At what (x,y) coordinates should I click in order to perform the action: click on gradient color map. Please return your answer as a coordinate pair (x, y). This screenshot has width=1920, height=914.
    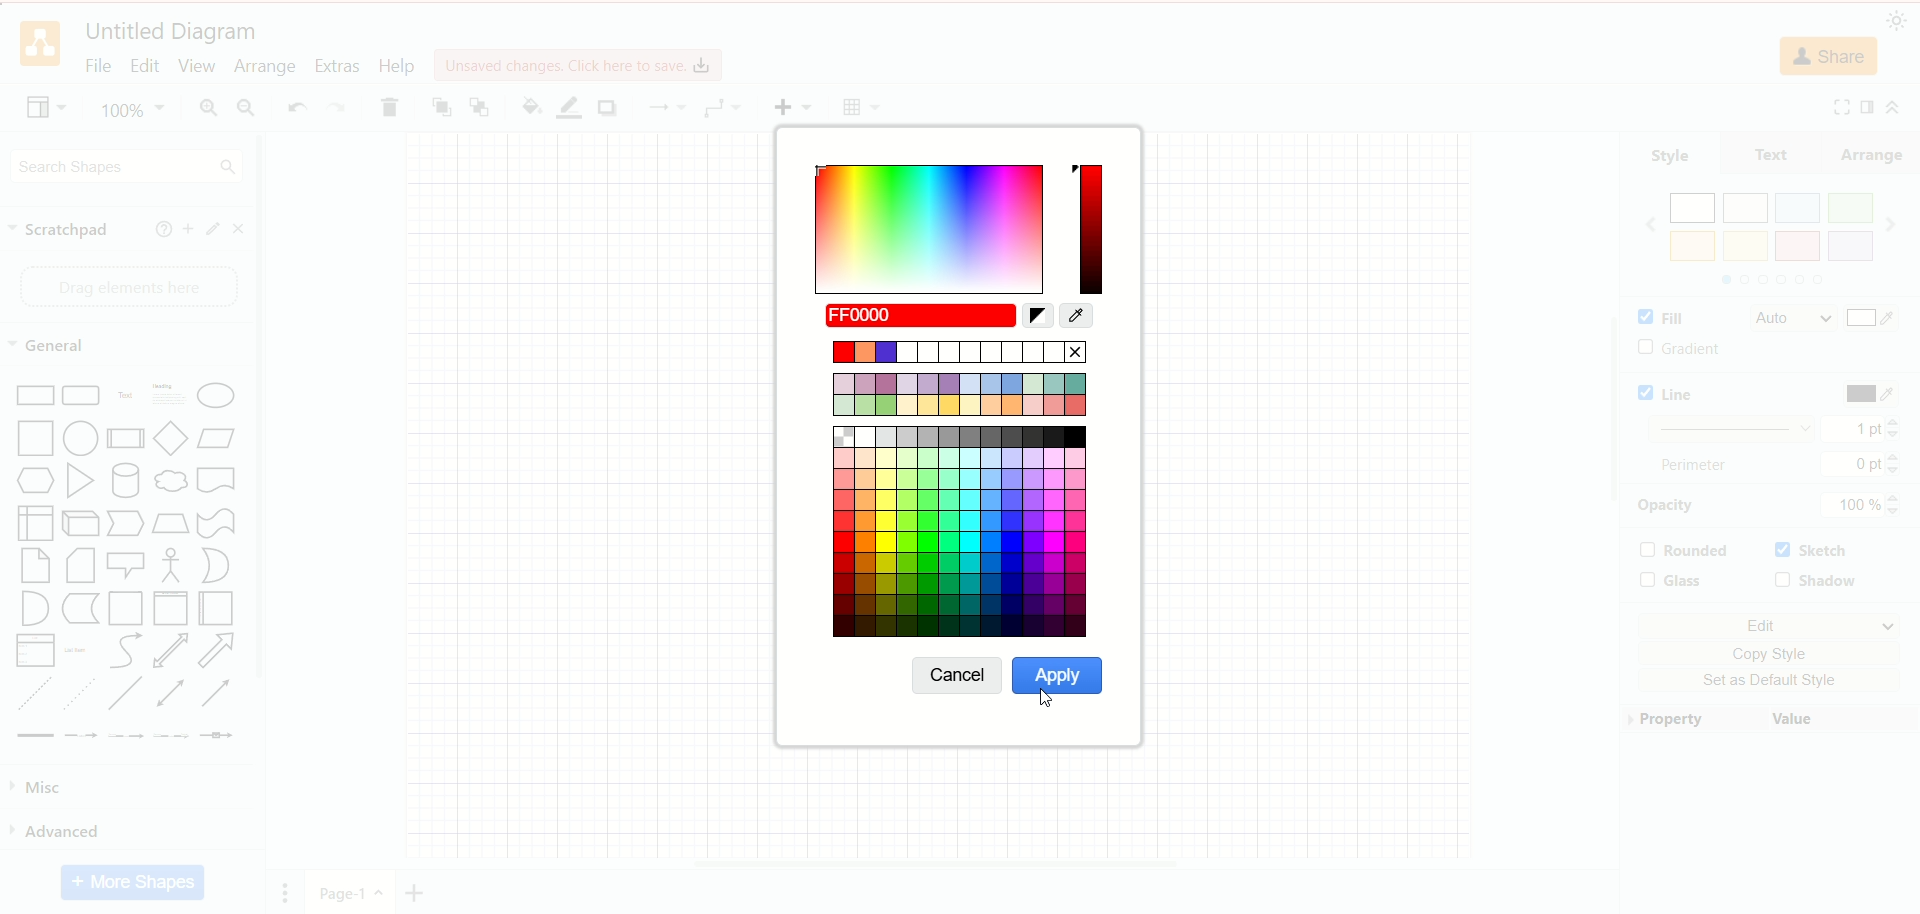
    Looking at the image, I should click on (927, 224).